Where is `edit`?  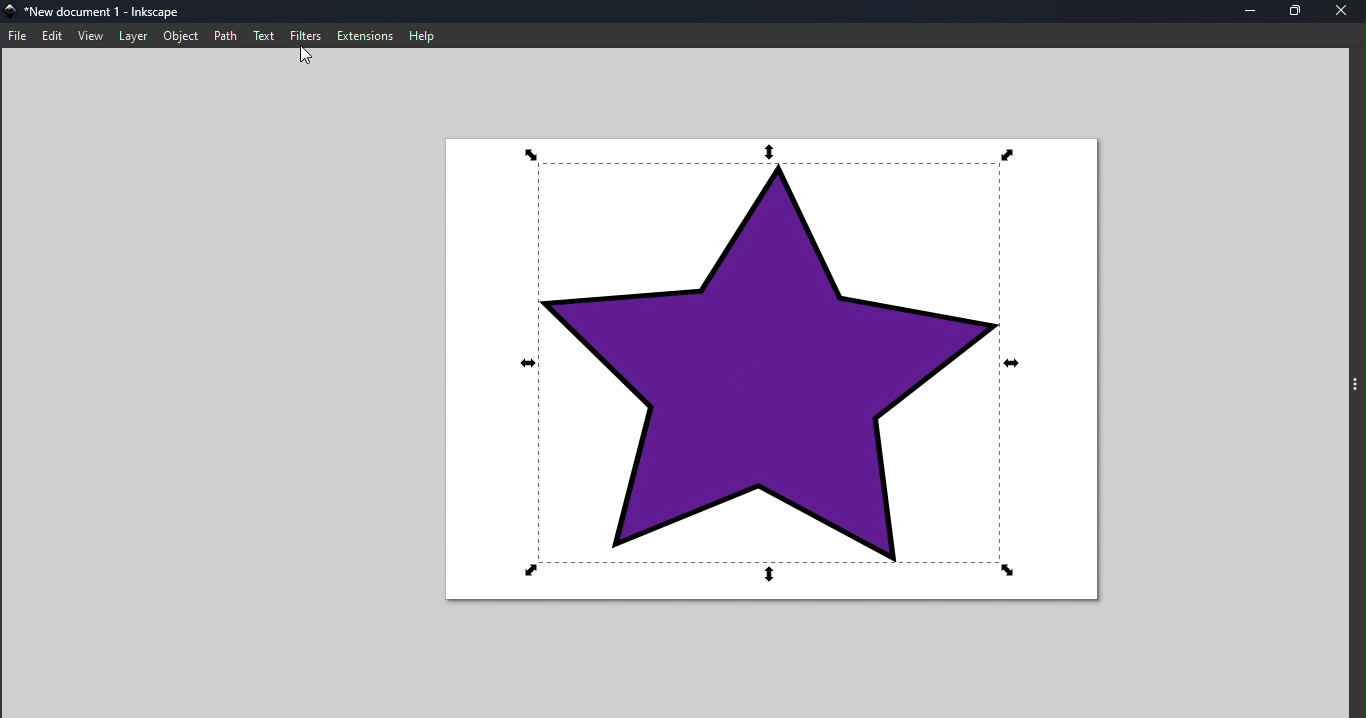
edit is located at coordinates (49, 35).